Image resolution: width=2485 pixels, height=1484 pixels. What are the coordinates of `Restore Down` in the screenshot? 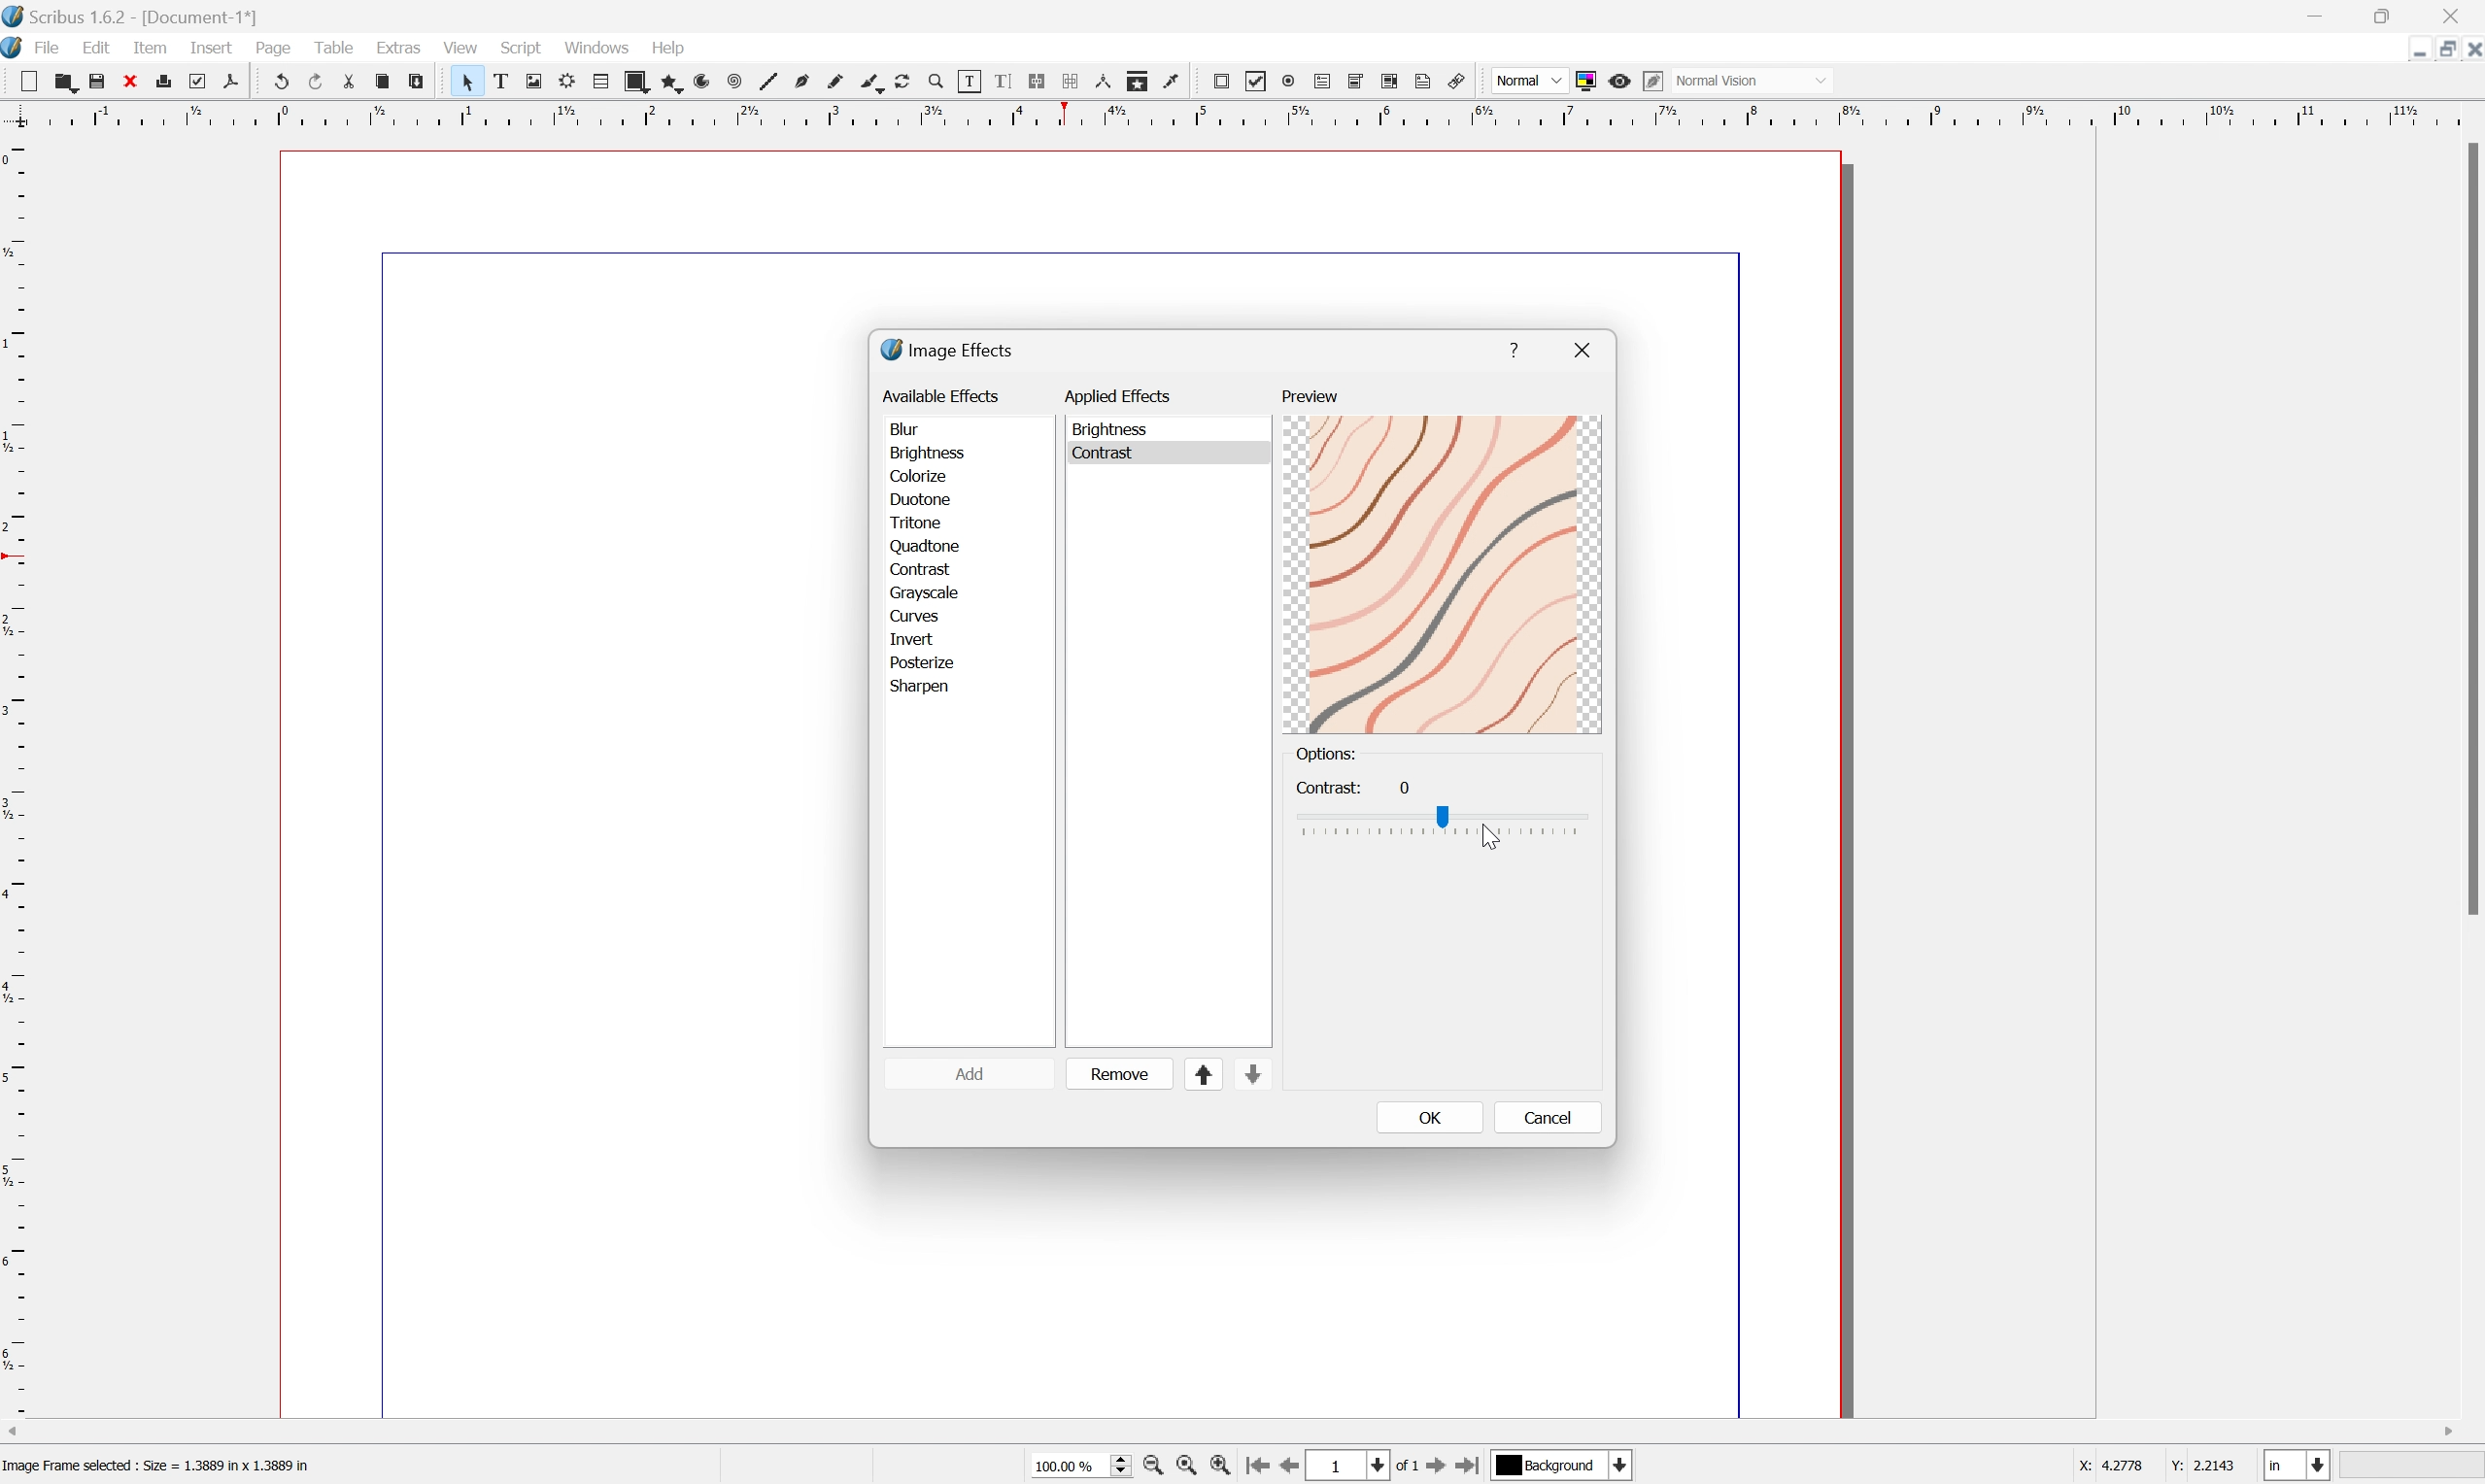 It's located at (2417, 54).